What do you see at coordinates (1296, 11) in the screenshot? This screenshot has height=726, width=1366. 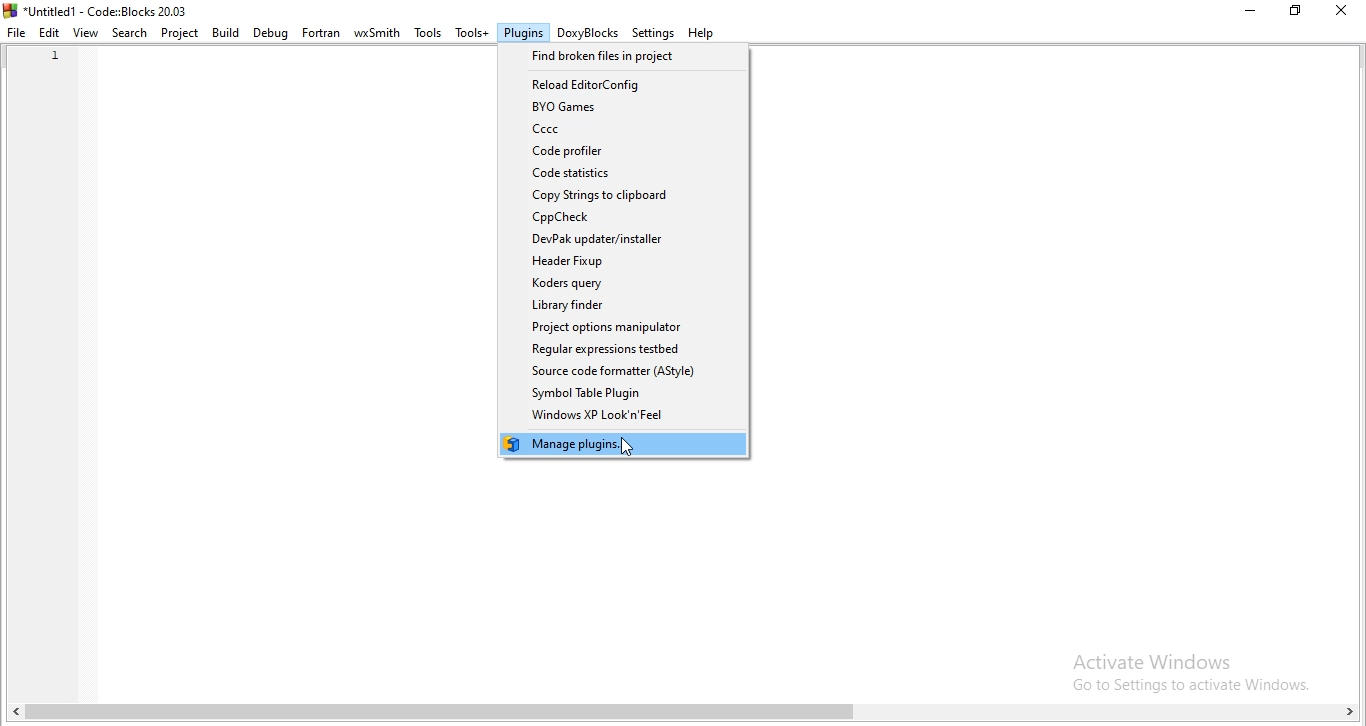 I see `restore` at bounding box center [1296, 11].